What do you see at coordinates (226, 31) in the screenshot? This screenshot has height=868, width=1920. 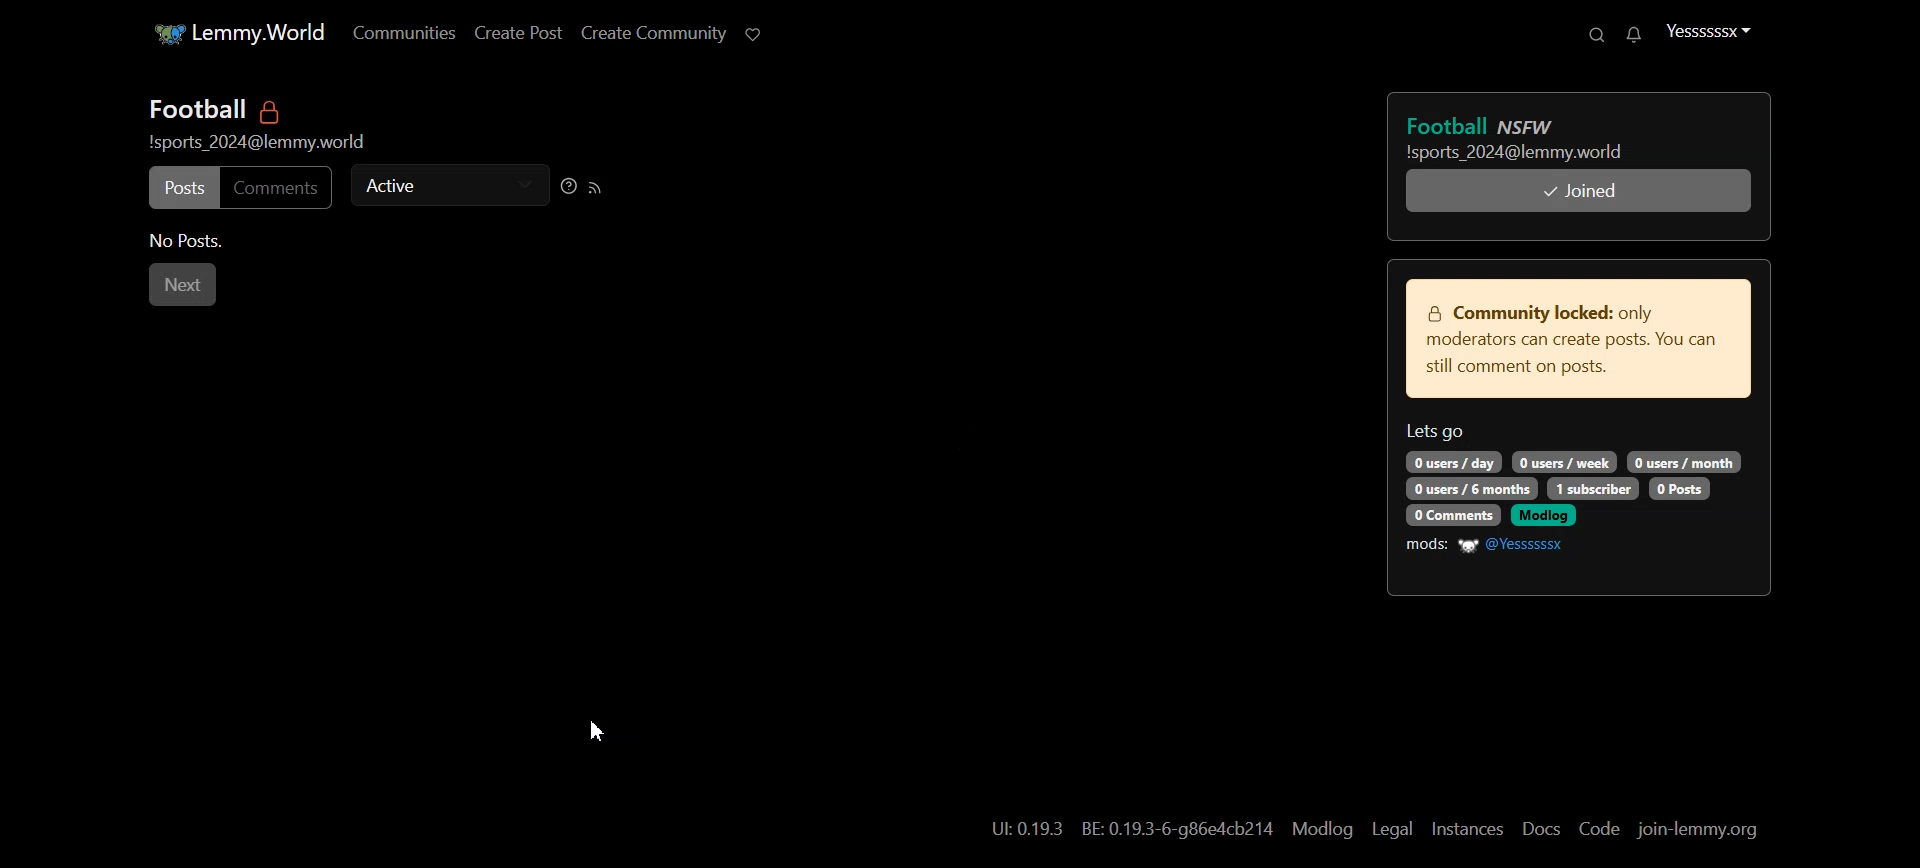 I see `Home window` at bounding box center [226, 31].